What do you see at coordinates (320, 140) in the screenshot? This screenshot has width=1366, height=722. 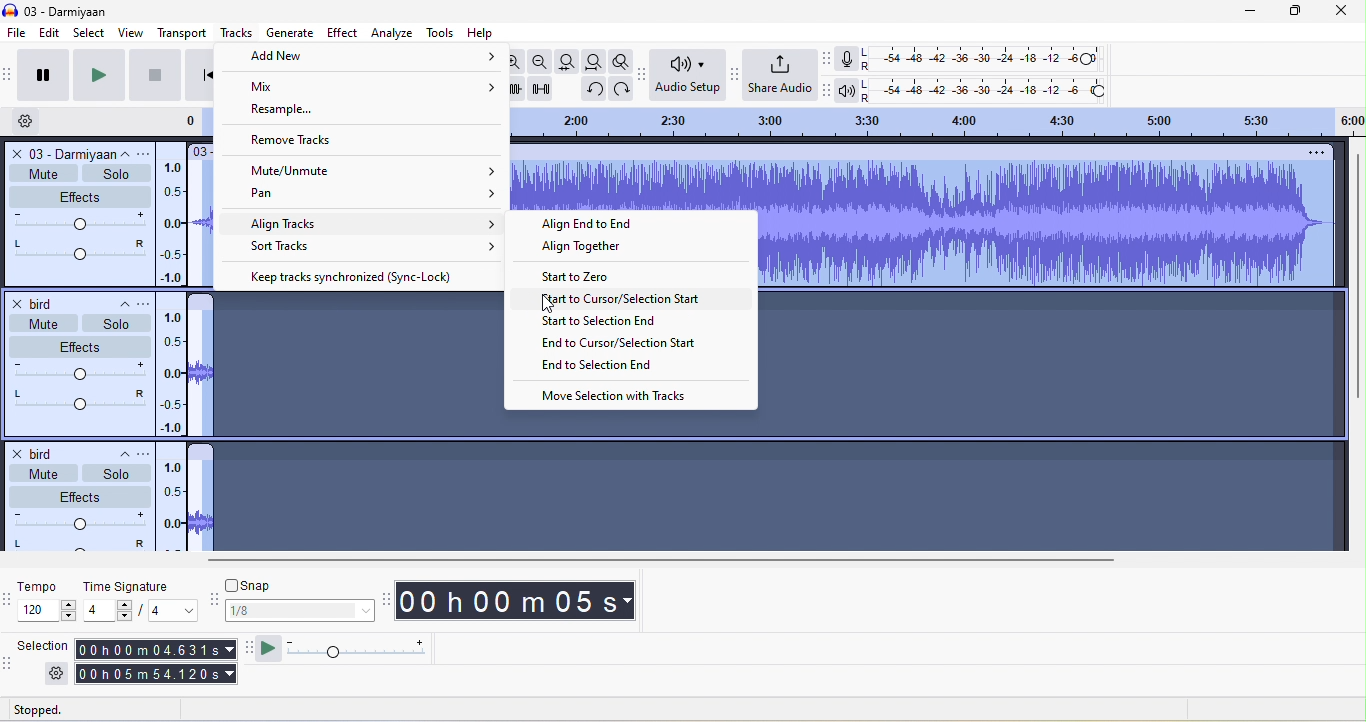 I see `remove tracks` at bounding box center [320, 140].